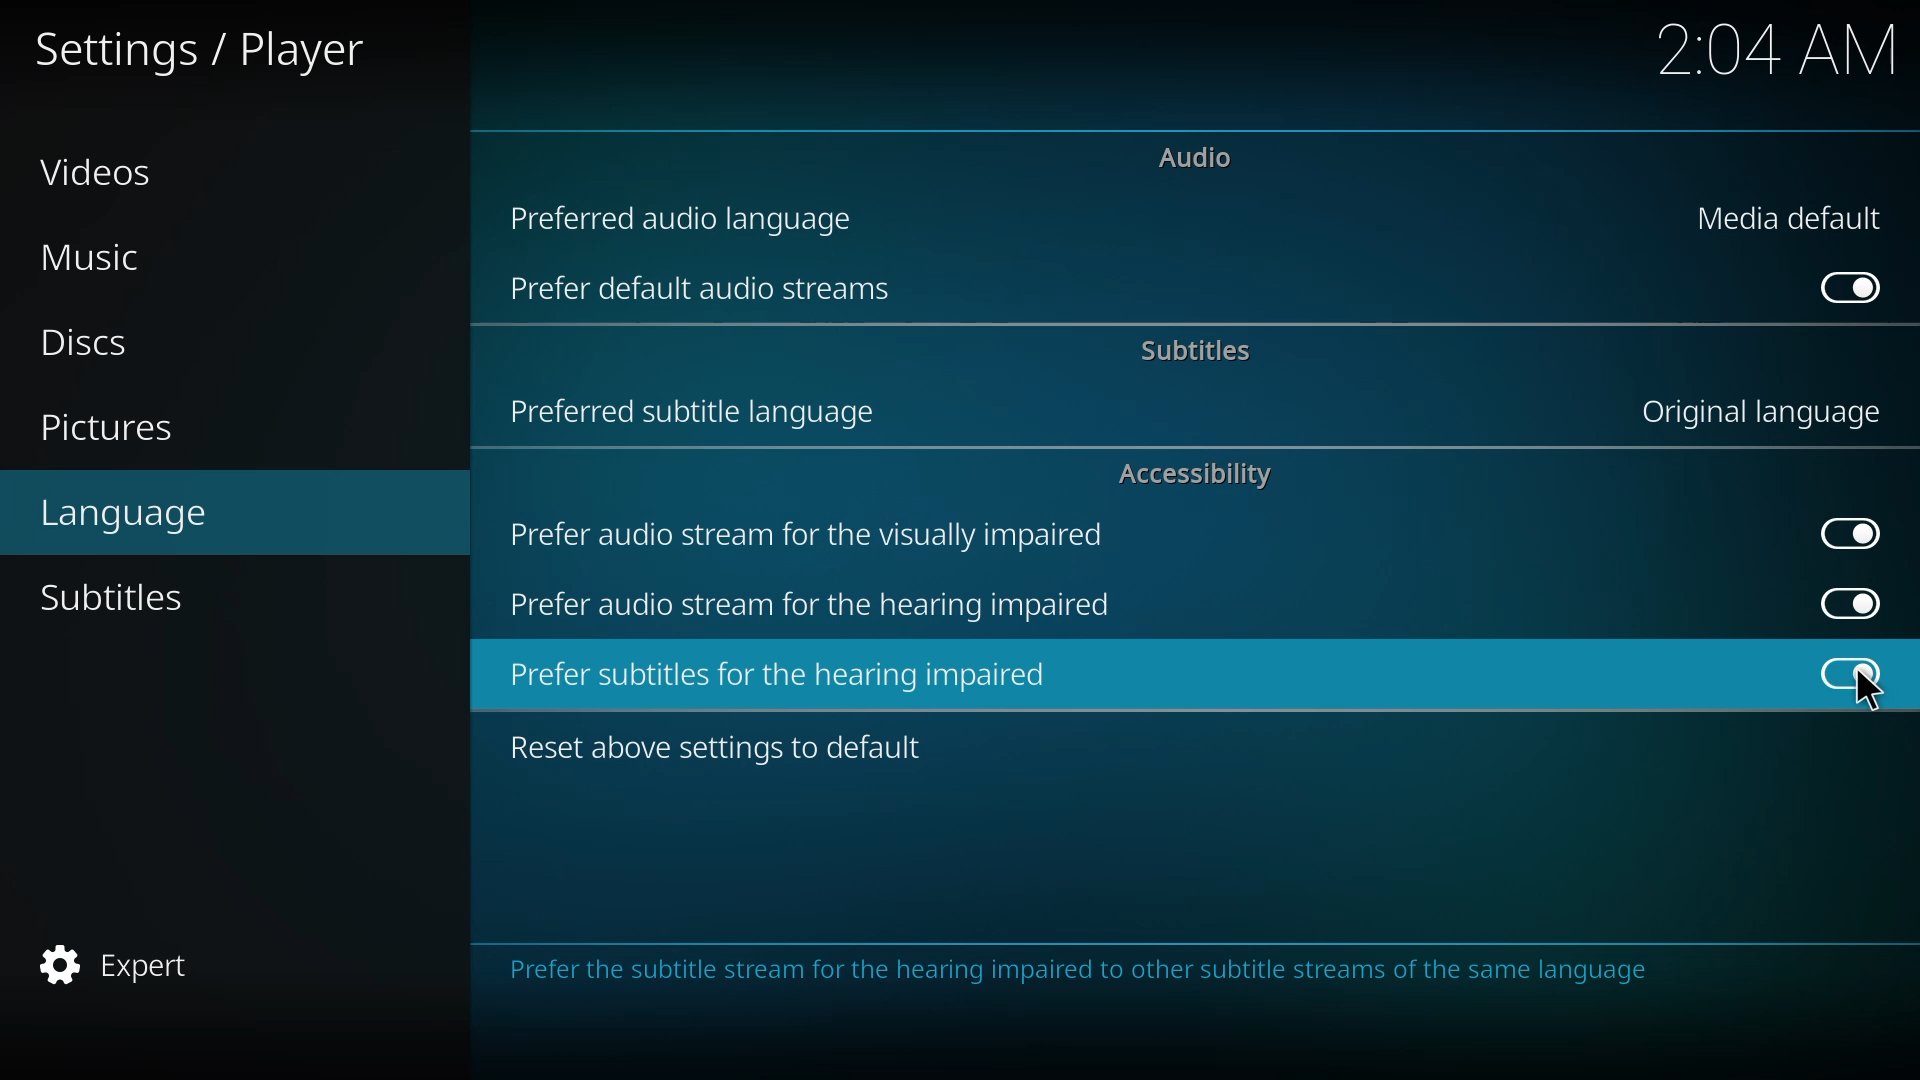 The width and height of the screenshot is (1920, 1080). I want to click on original language, so click(1754, 412).